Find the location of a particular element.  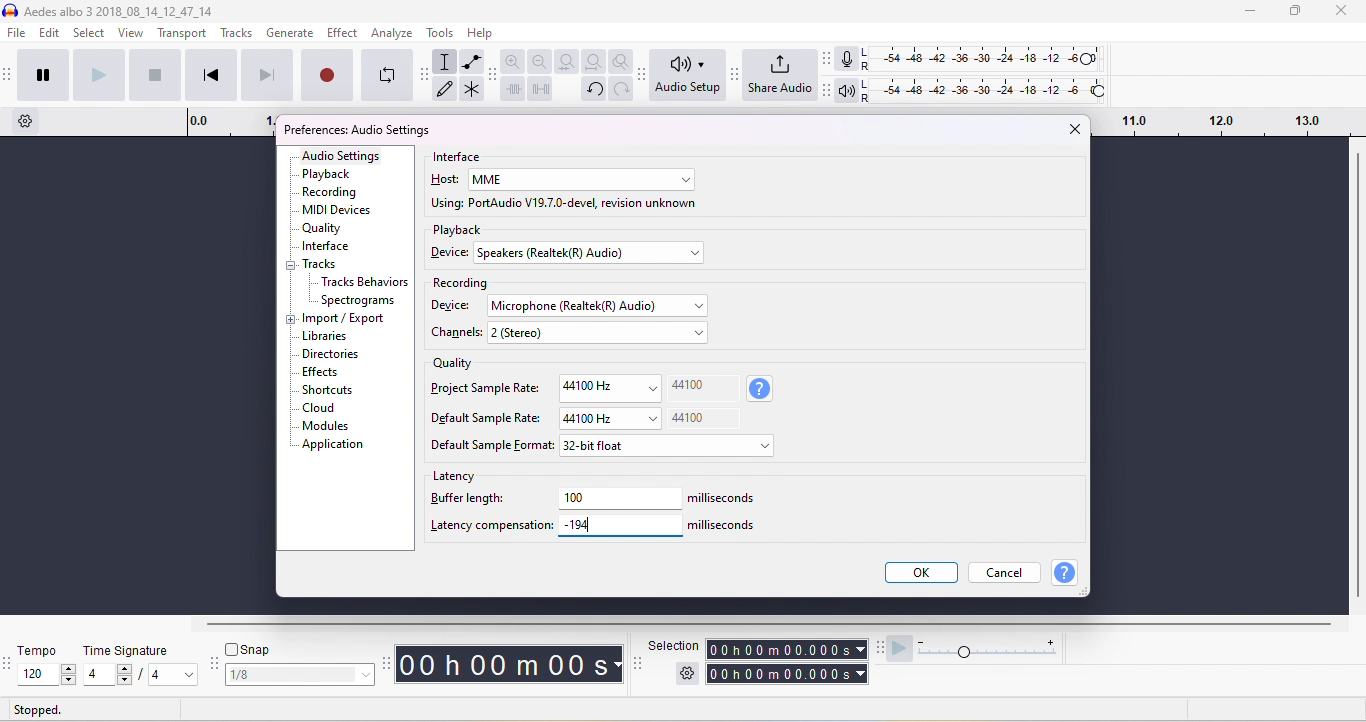

audacity snapping toolbar is located at coordinates (215, 664).